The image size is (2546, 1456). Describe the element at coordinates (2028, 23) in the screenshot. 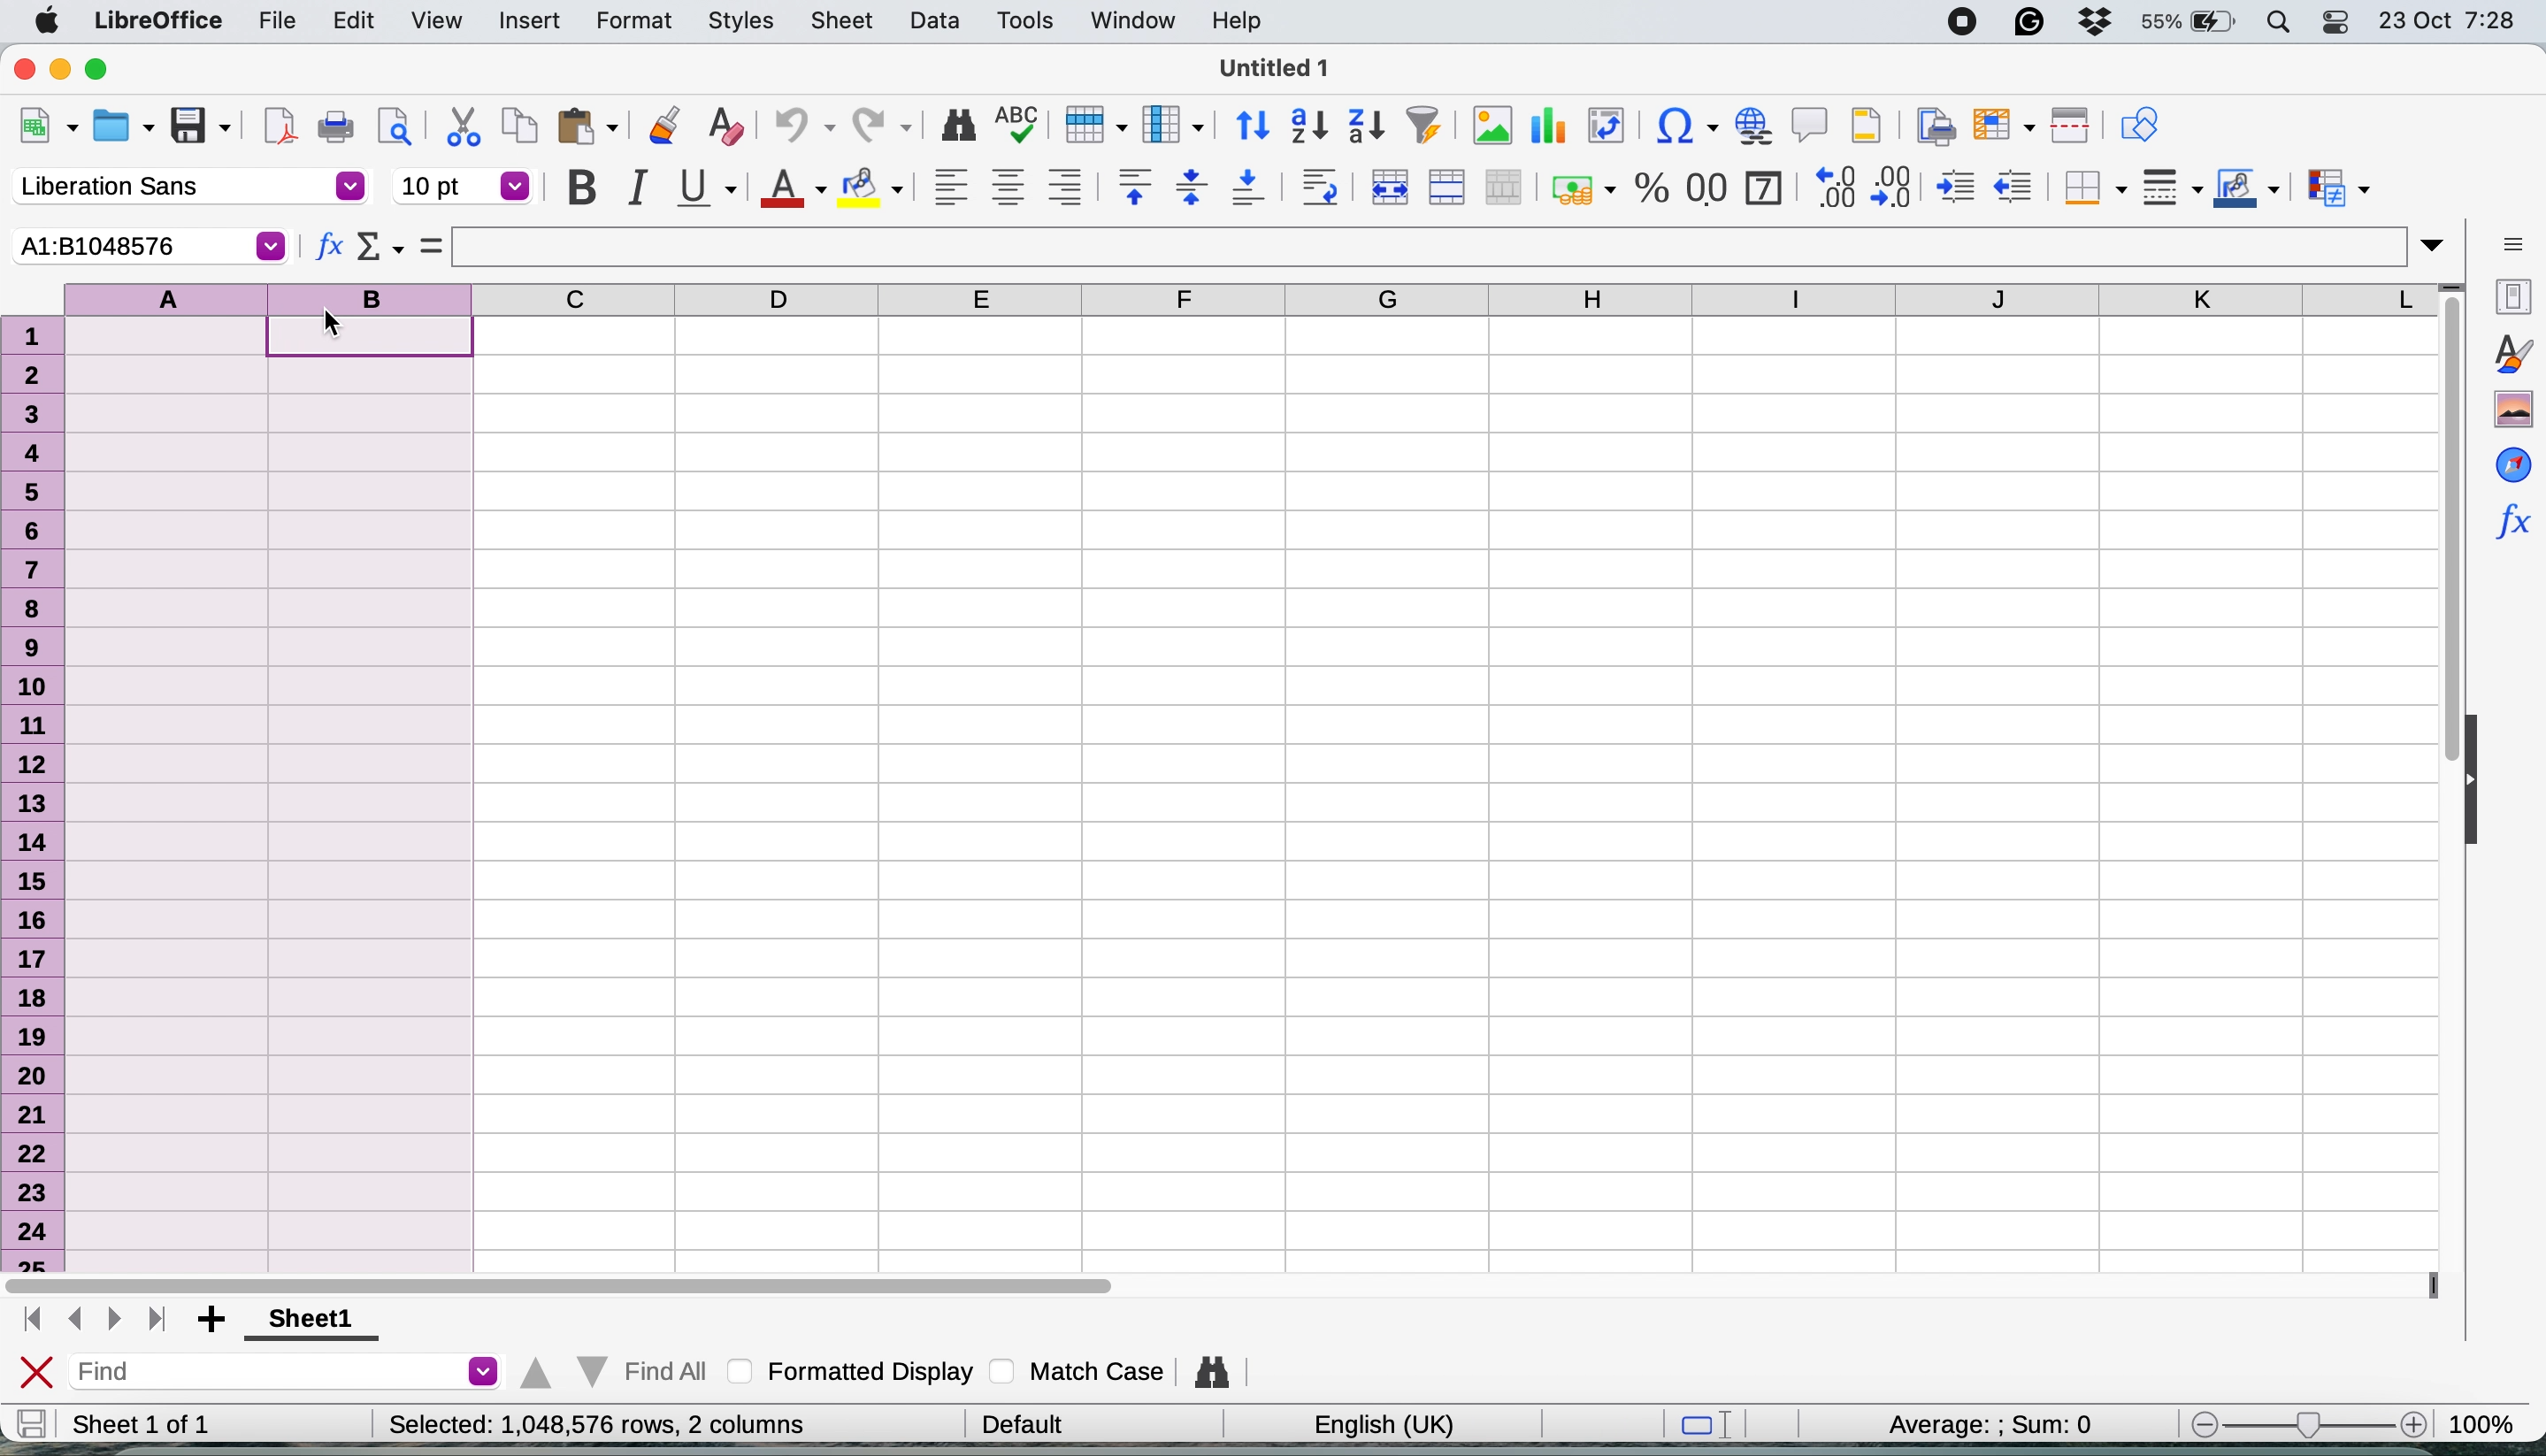

I see `grammarly` at that location.